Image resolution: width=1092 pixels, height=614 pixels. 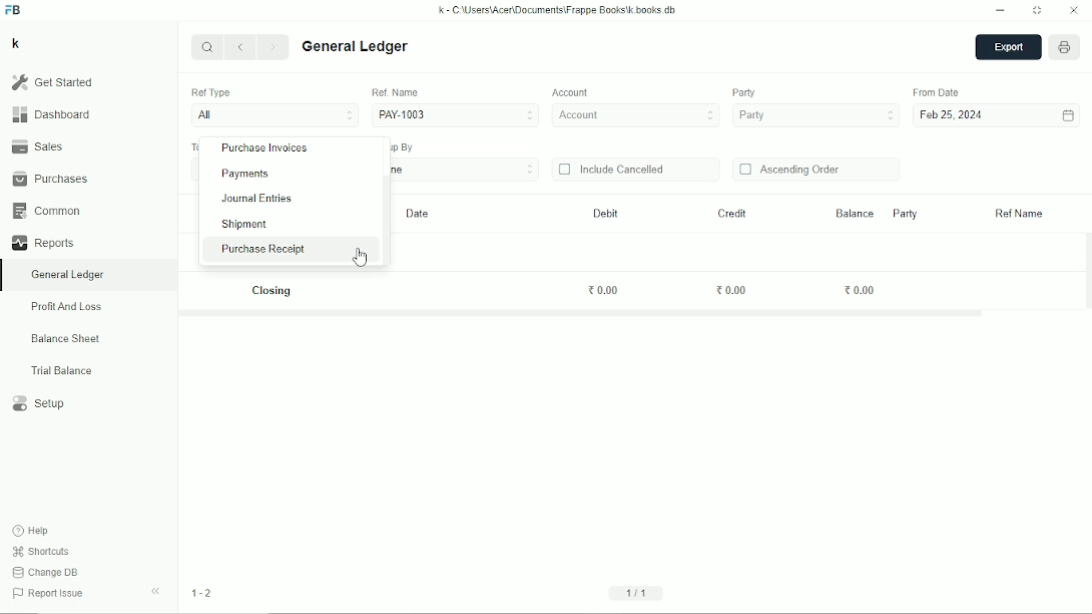 What do you see at coordinates (744, 93) in the screenshot?
I see `Party` at bounding box center [744, 93].